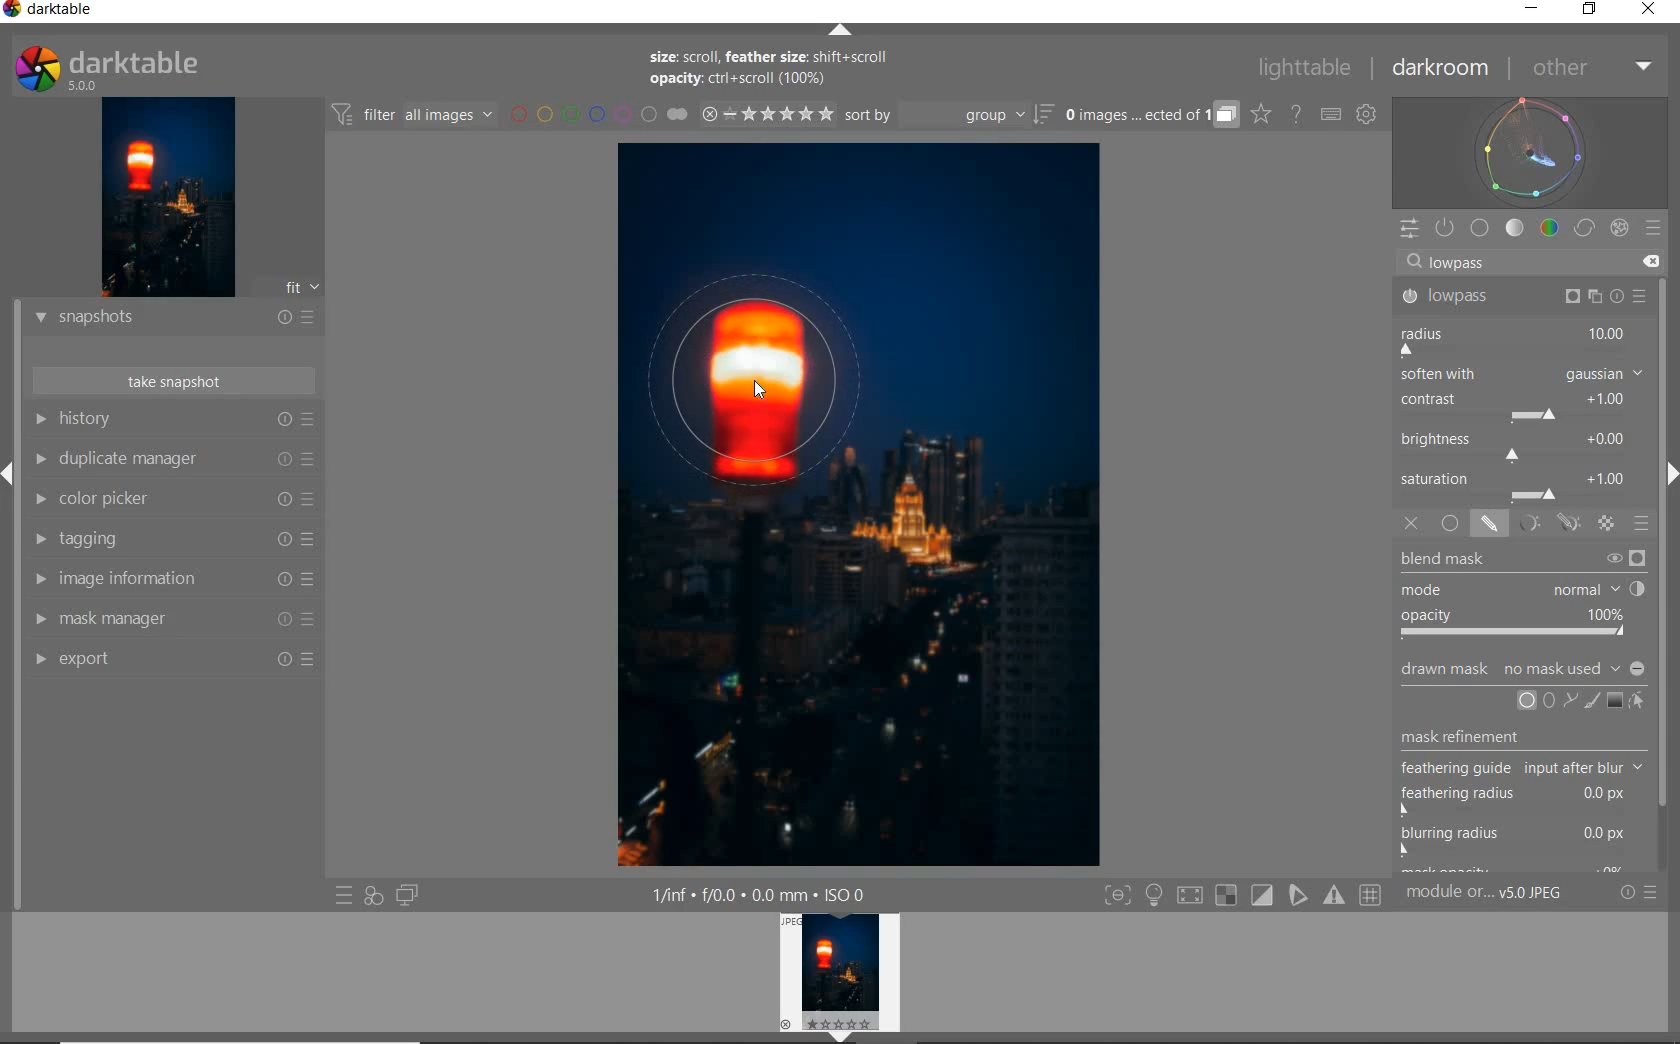 This screenshot has height=1044, width=1680. What do you see at coordinates (1544, 699) in the screenshot?
I see `ADD CIRCLE, ELLIPSE OR PATH` at bounding box center [1544, 699].